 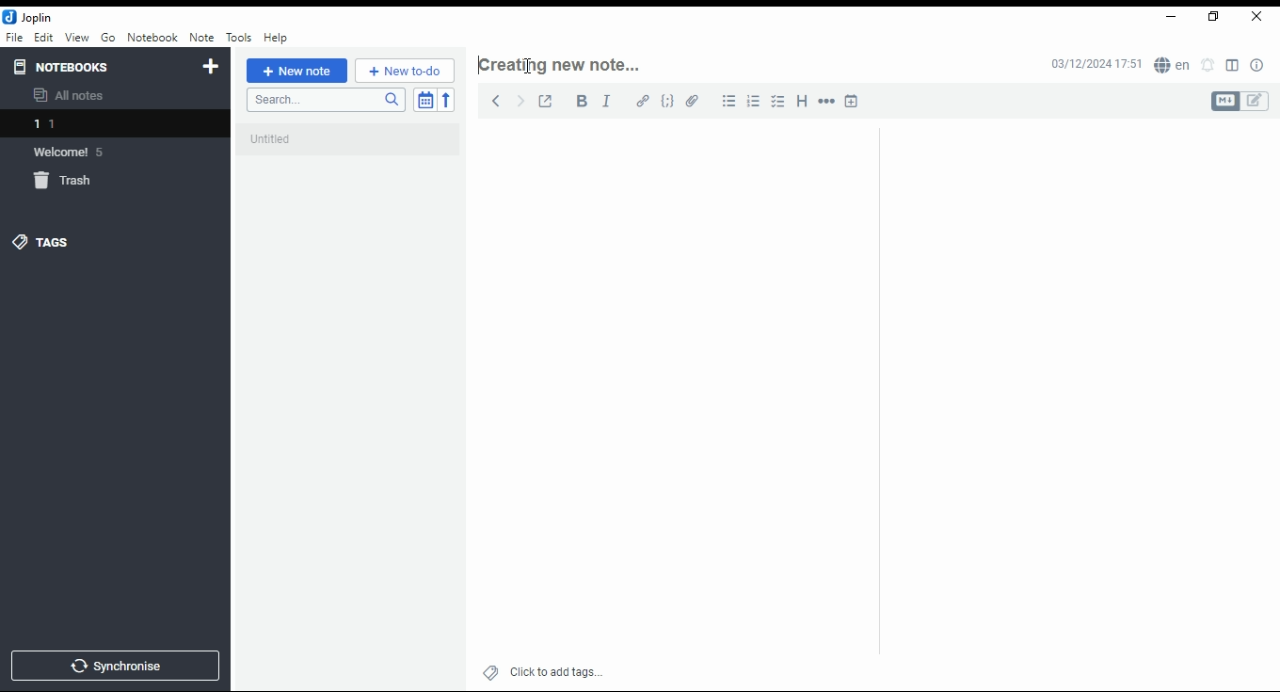 What do you see at coordinates (1172, 15) in the screenshot?
I see `minimize` at bounding box center [1172, 15].